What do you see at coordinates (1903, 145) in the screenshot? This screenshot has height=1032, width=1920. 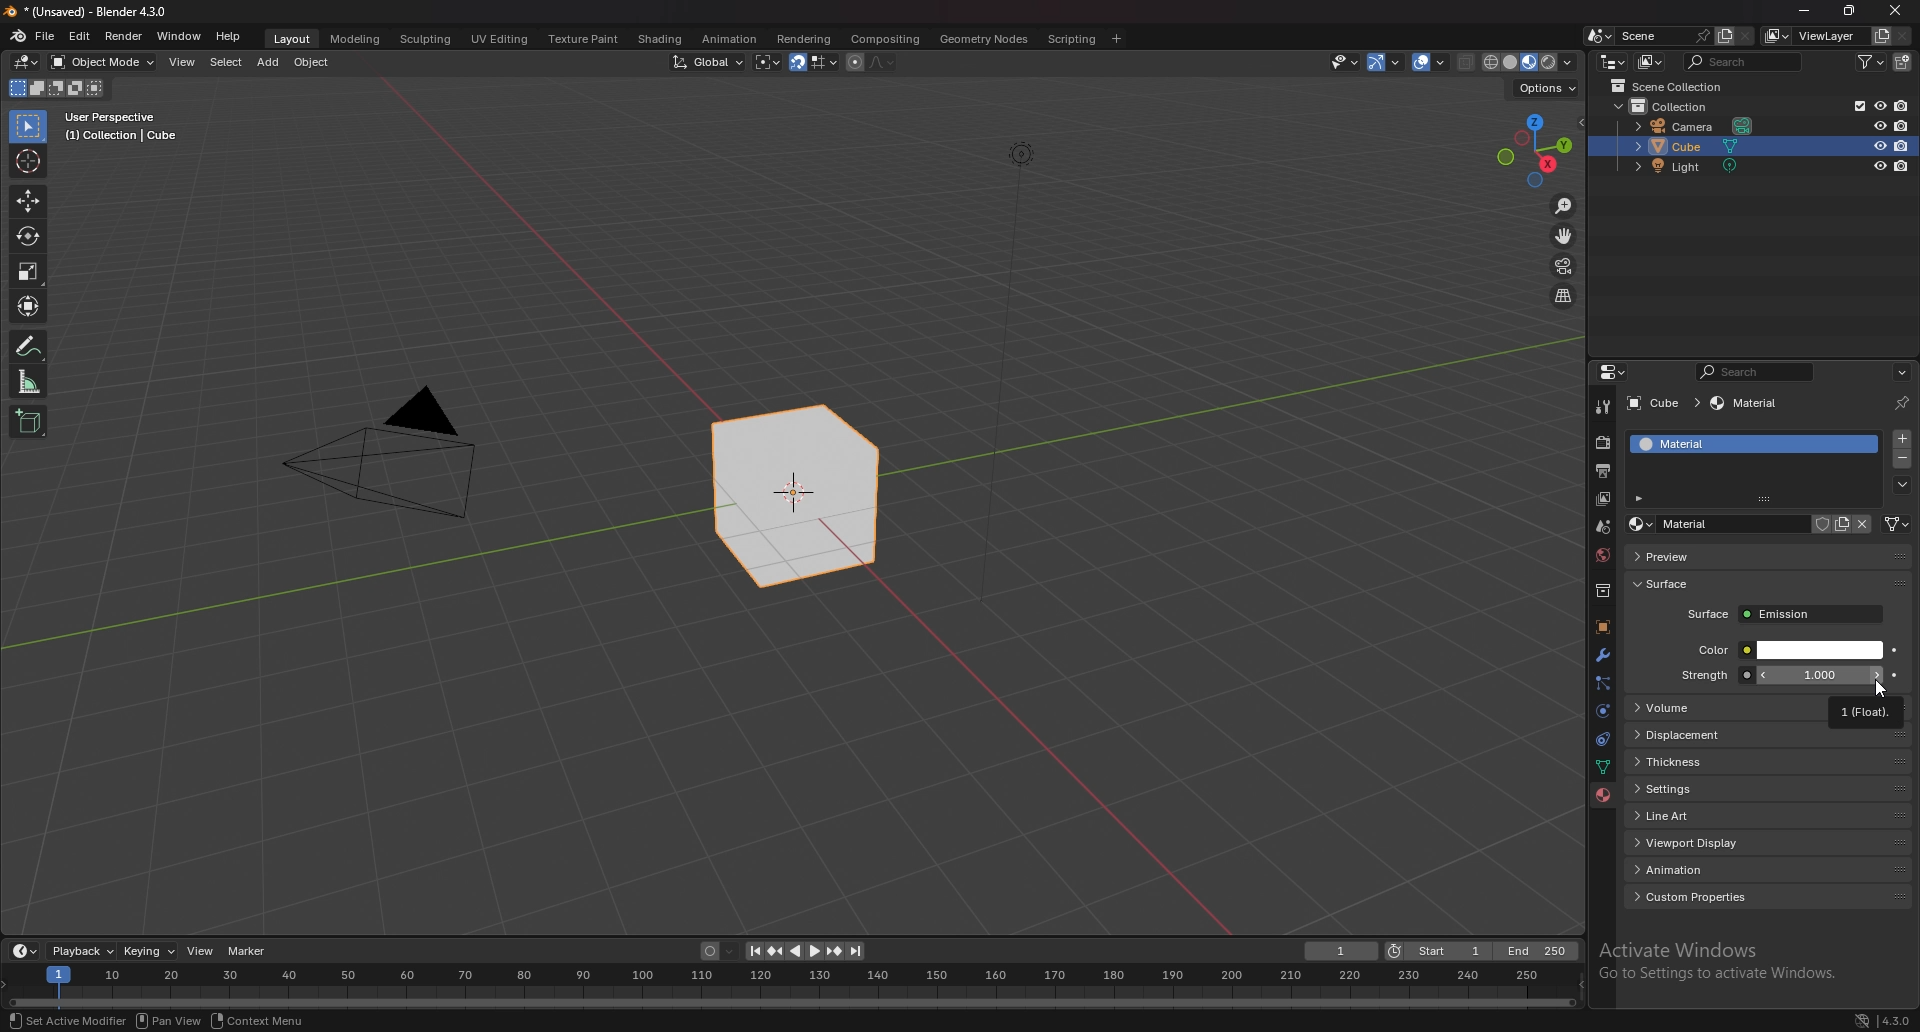 I see `disable in renders` at bounding box center [1903, 145].